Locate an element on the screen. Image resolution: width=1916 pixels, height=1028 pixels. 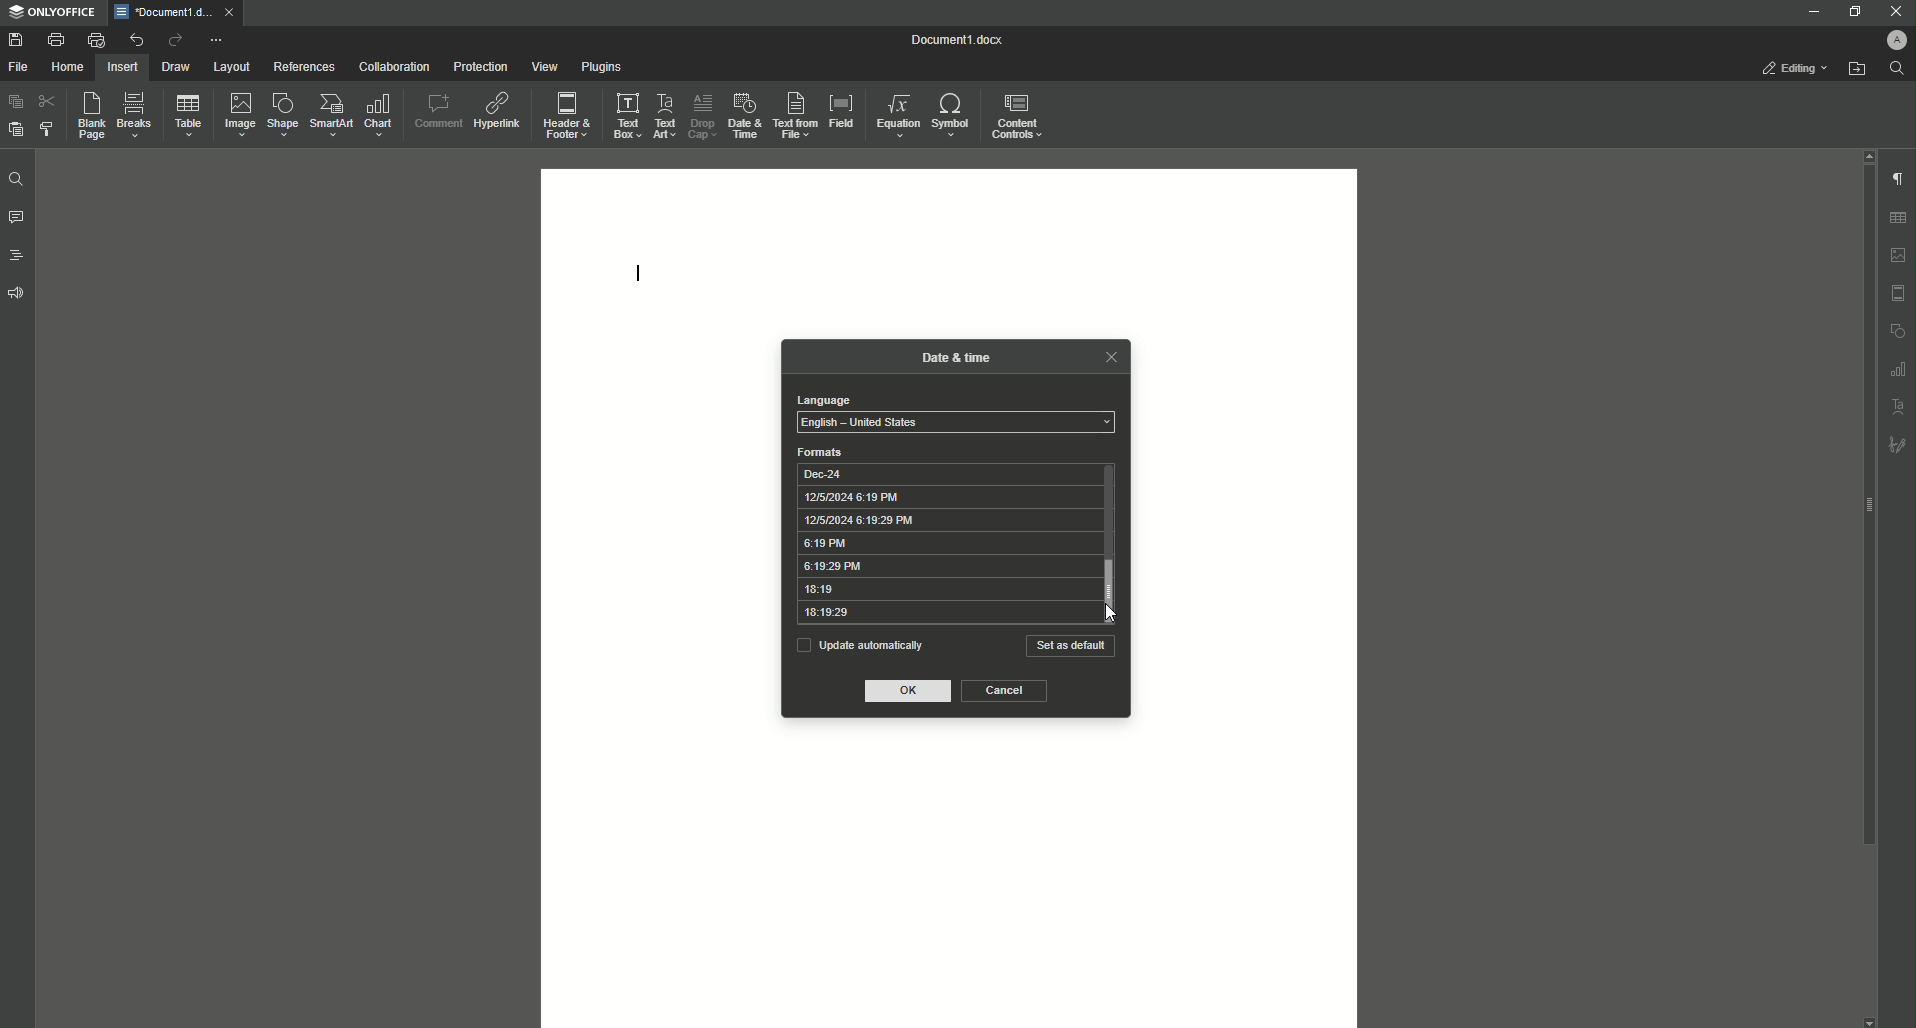
scroll up is located at coordinates (1866, 155).